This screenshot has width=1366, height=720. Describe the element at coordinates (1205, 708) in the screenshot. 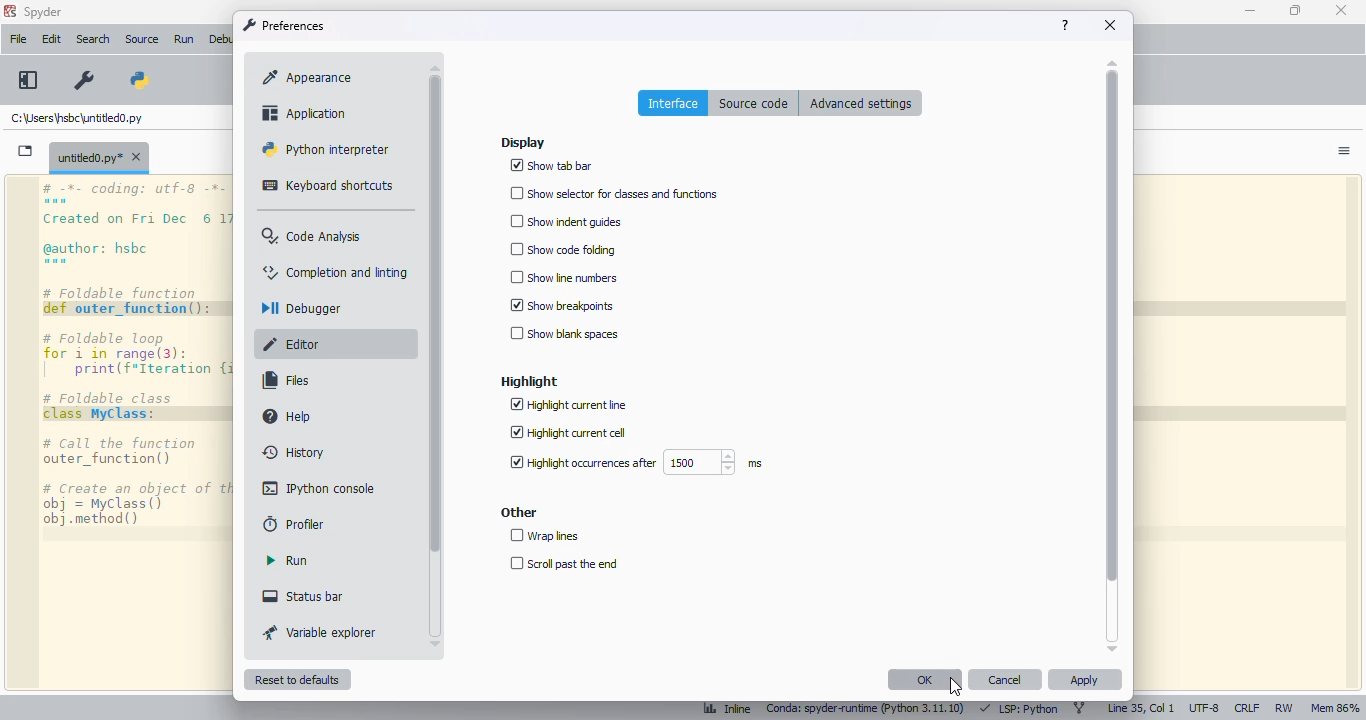

I see `UTF-8` at that location.